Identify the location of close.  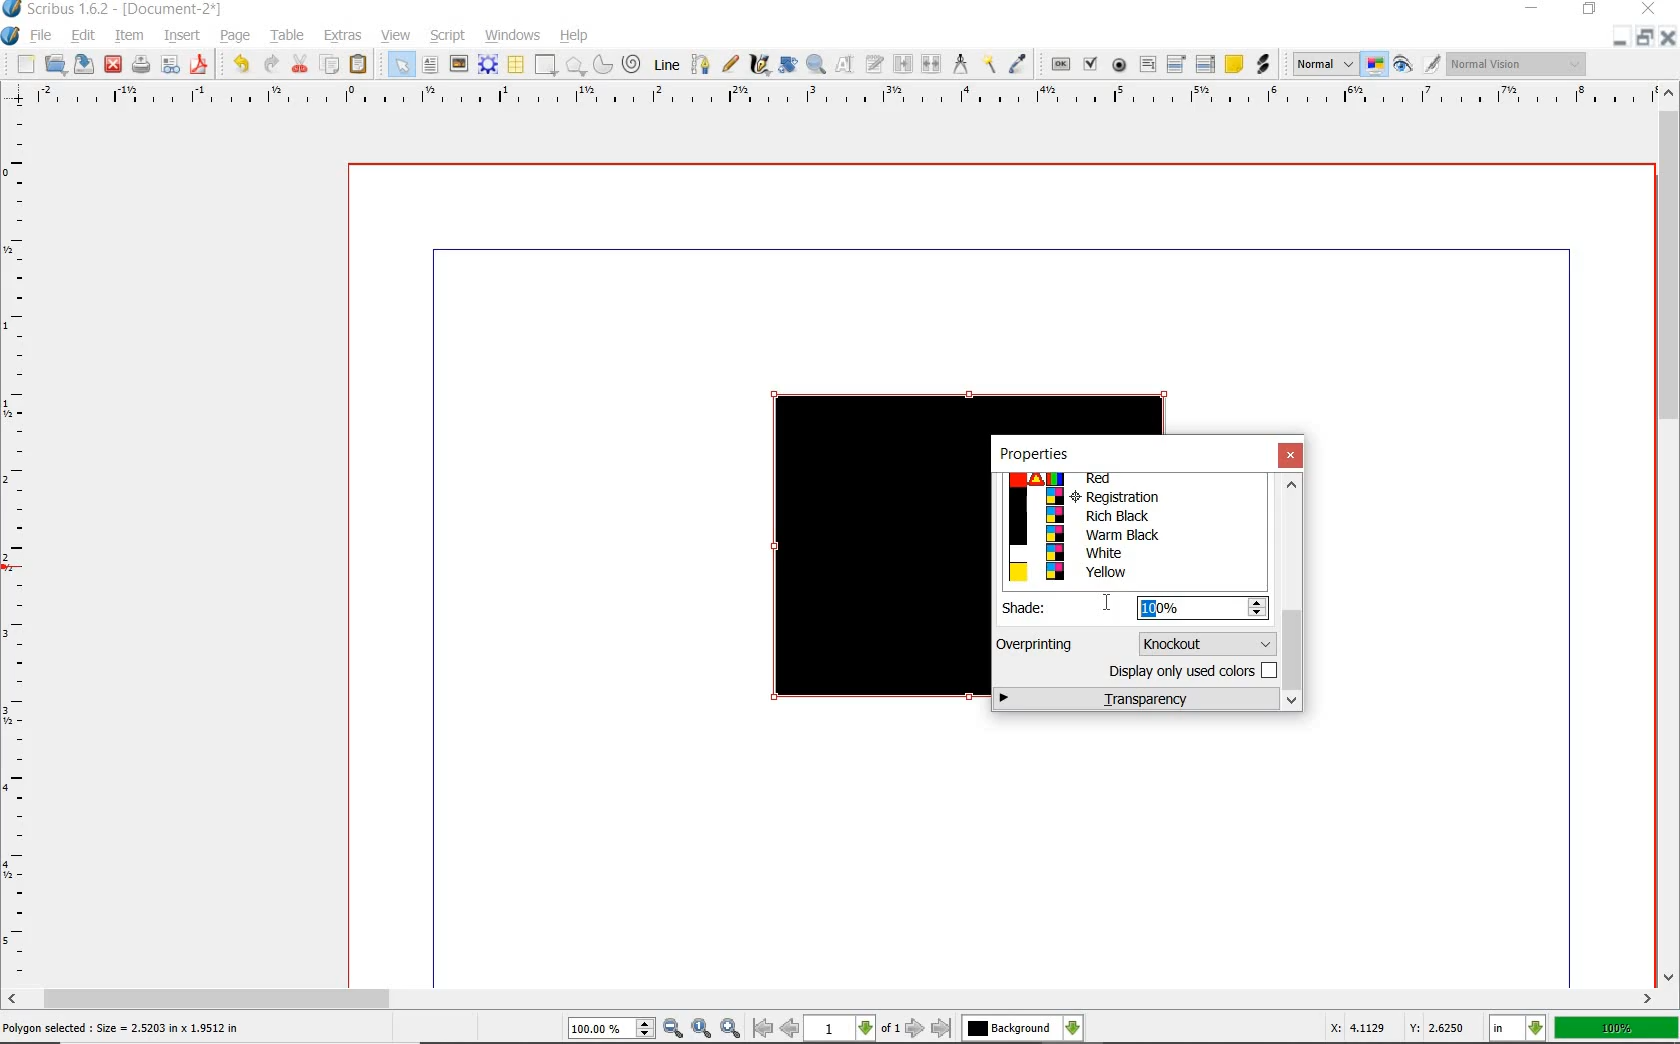
(112, 66).